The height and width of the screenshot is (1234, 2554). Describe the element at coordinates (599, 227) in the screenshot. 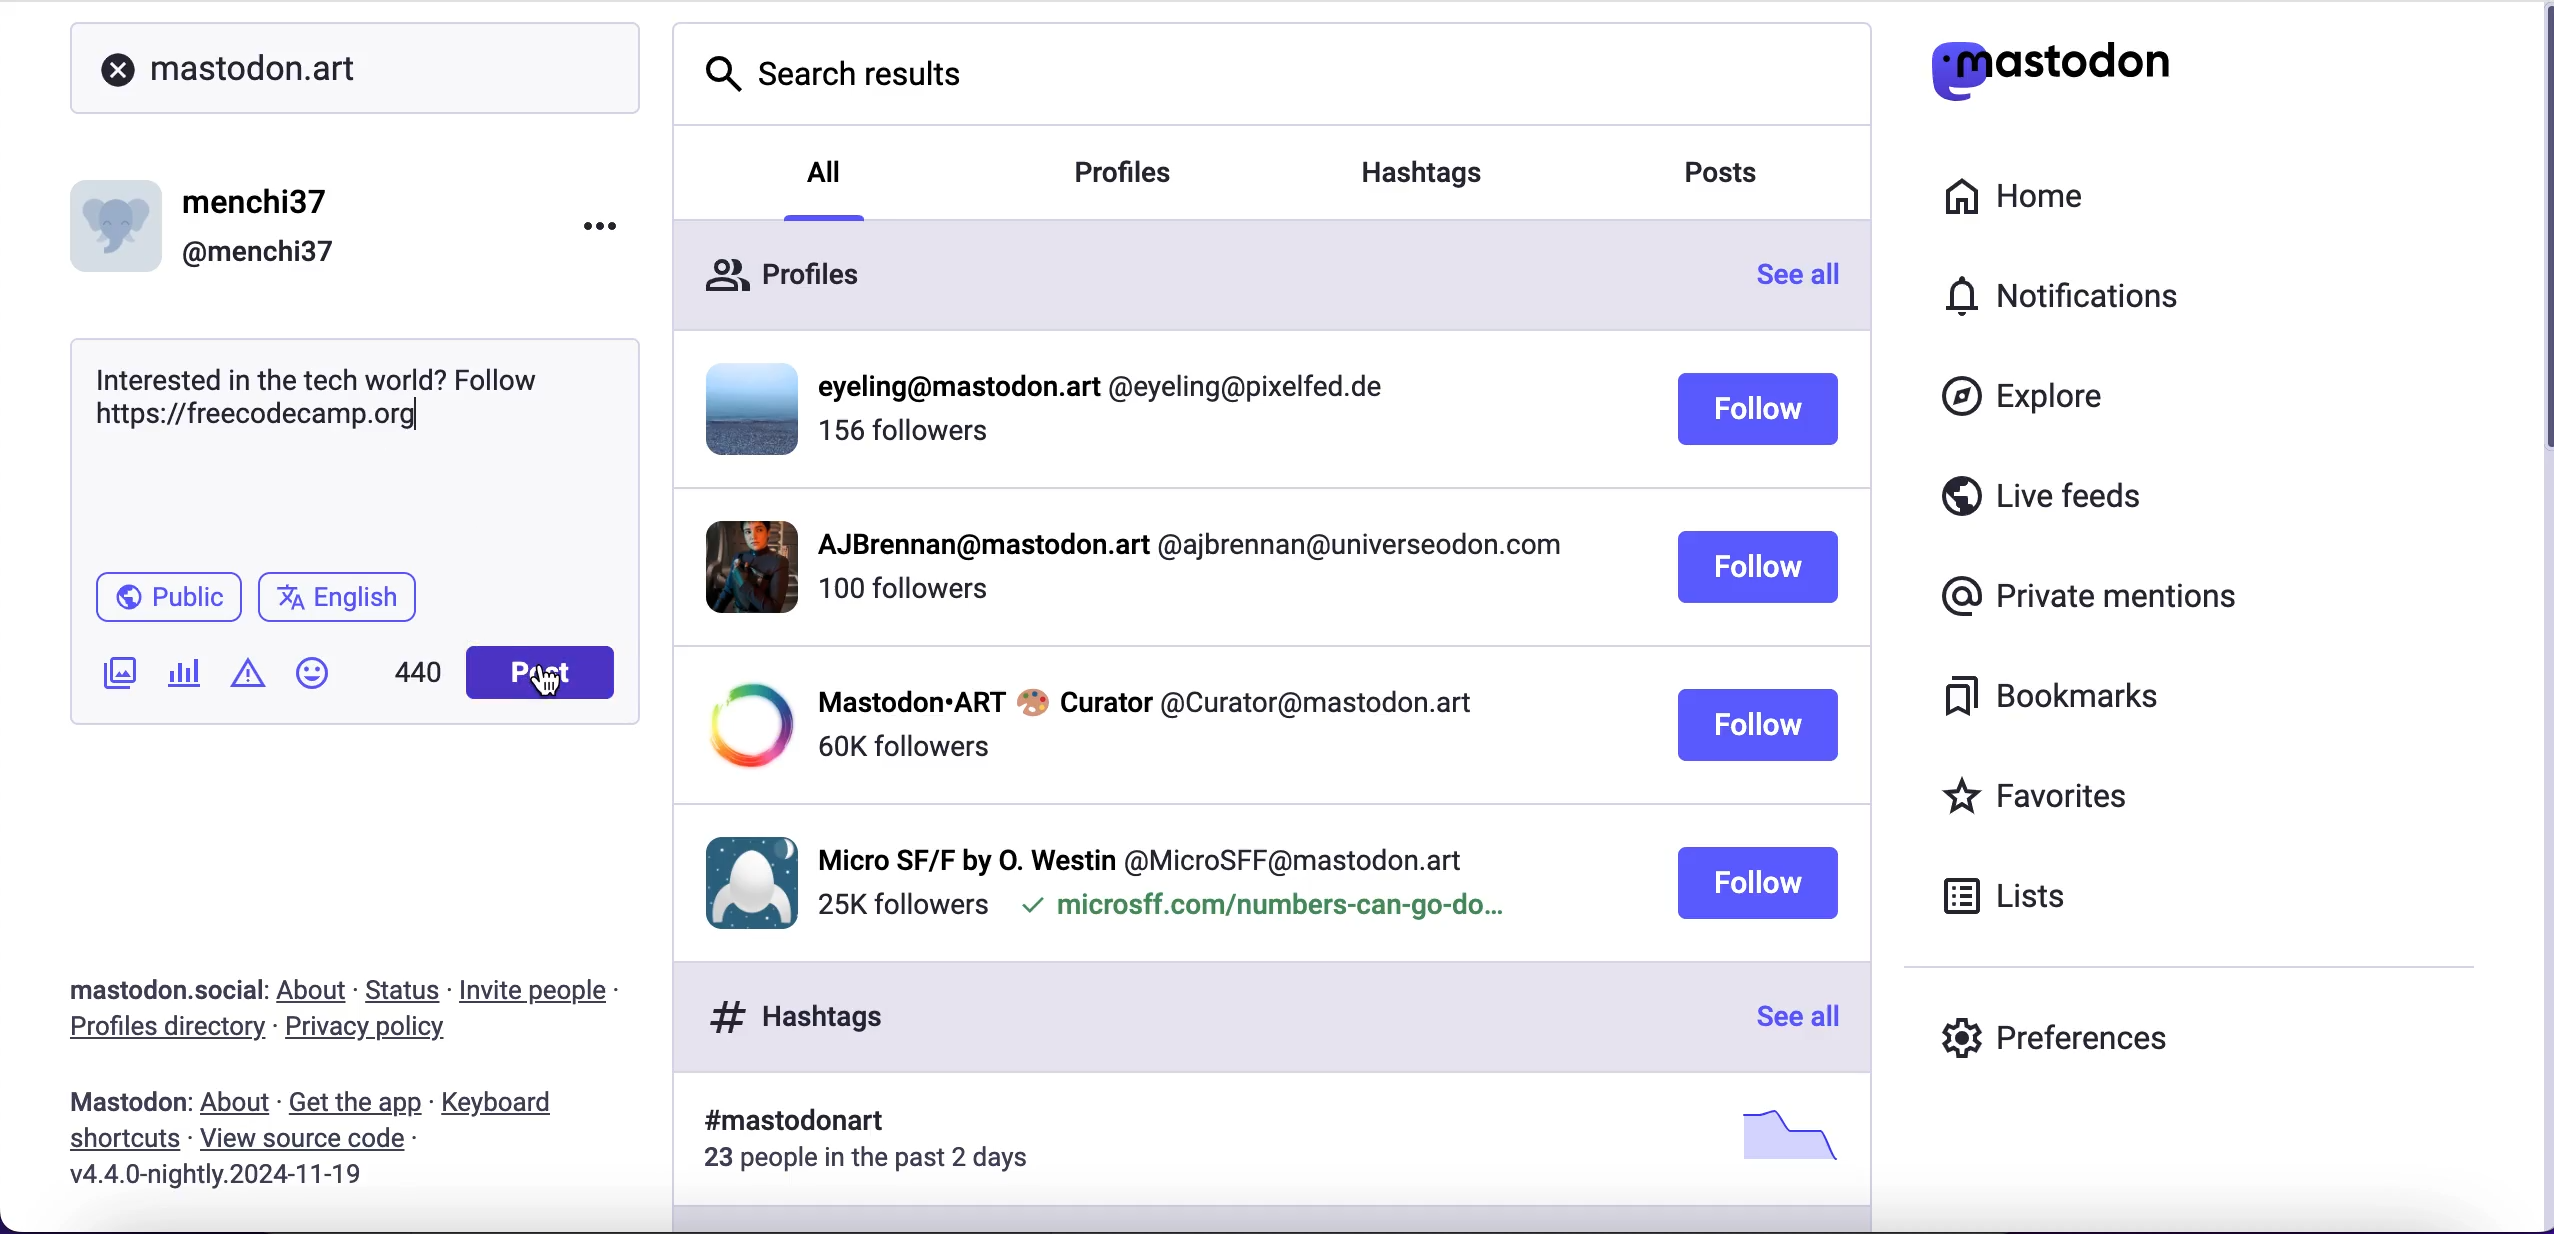

I see `options` at that location.